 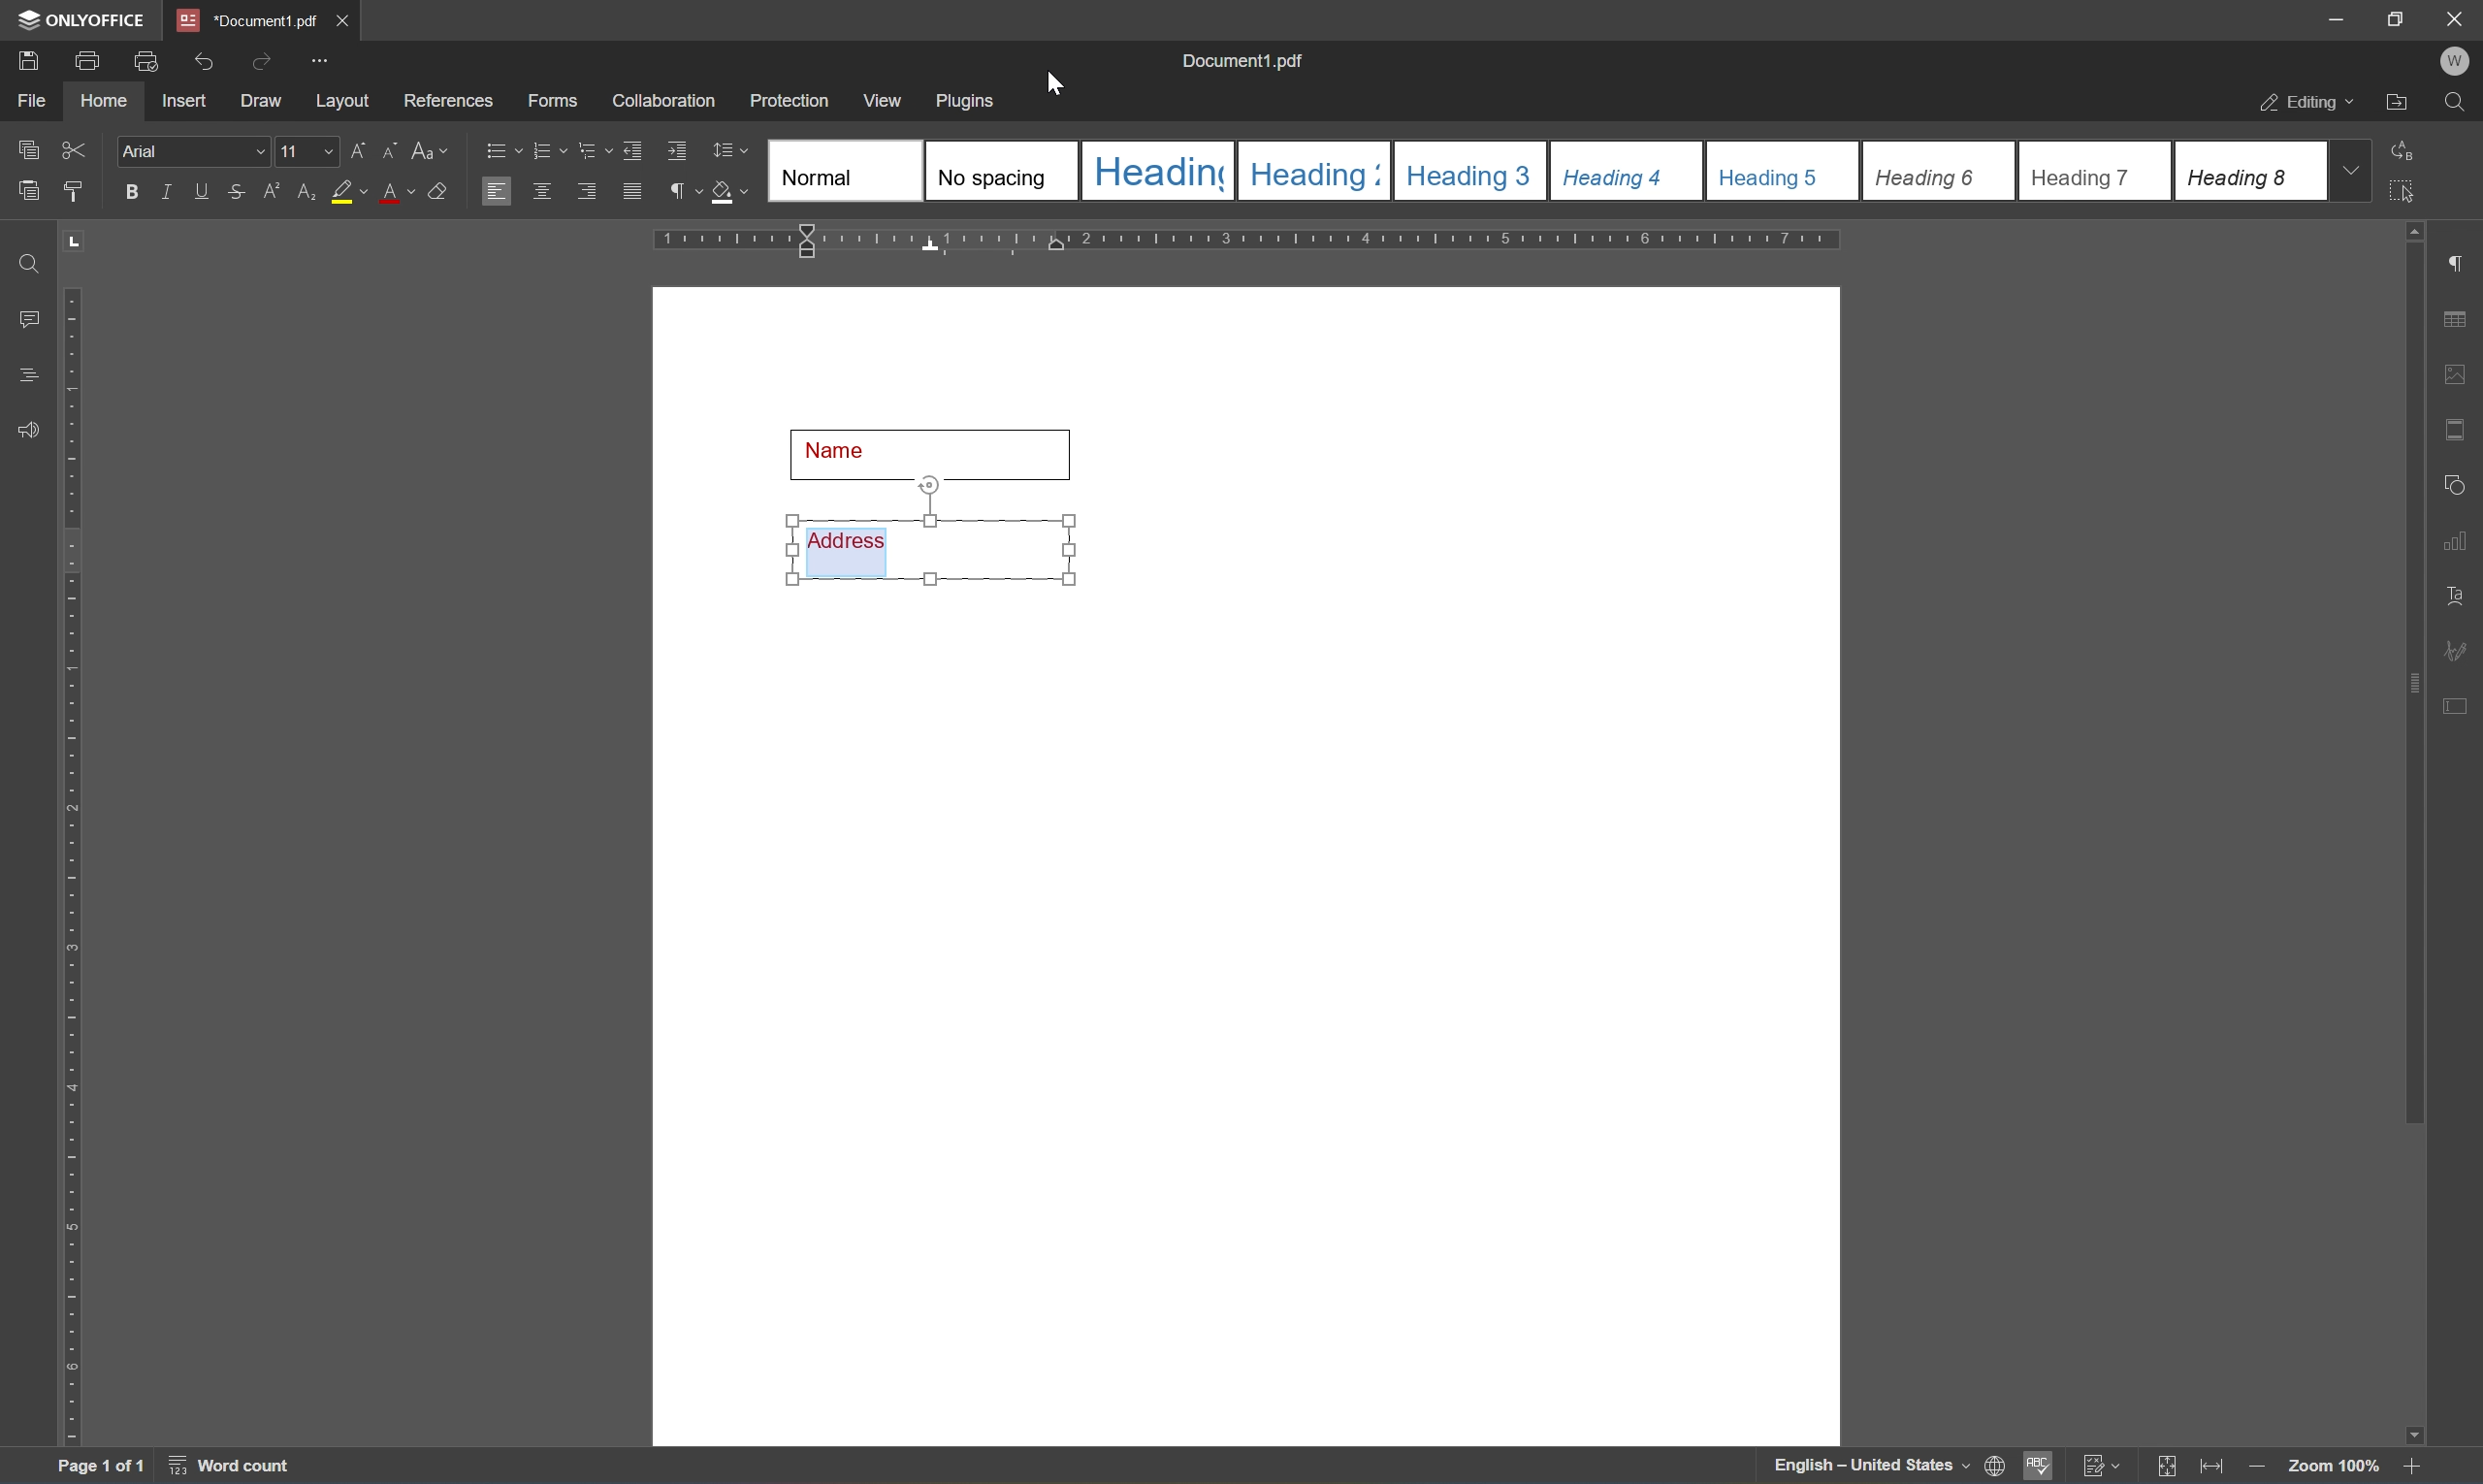 I want to click on increase indent, so click(x=678, y=150).